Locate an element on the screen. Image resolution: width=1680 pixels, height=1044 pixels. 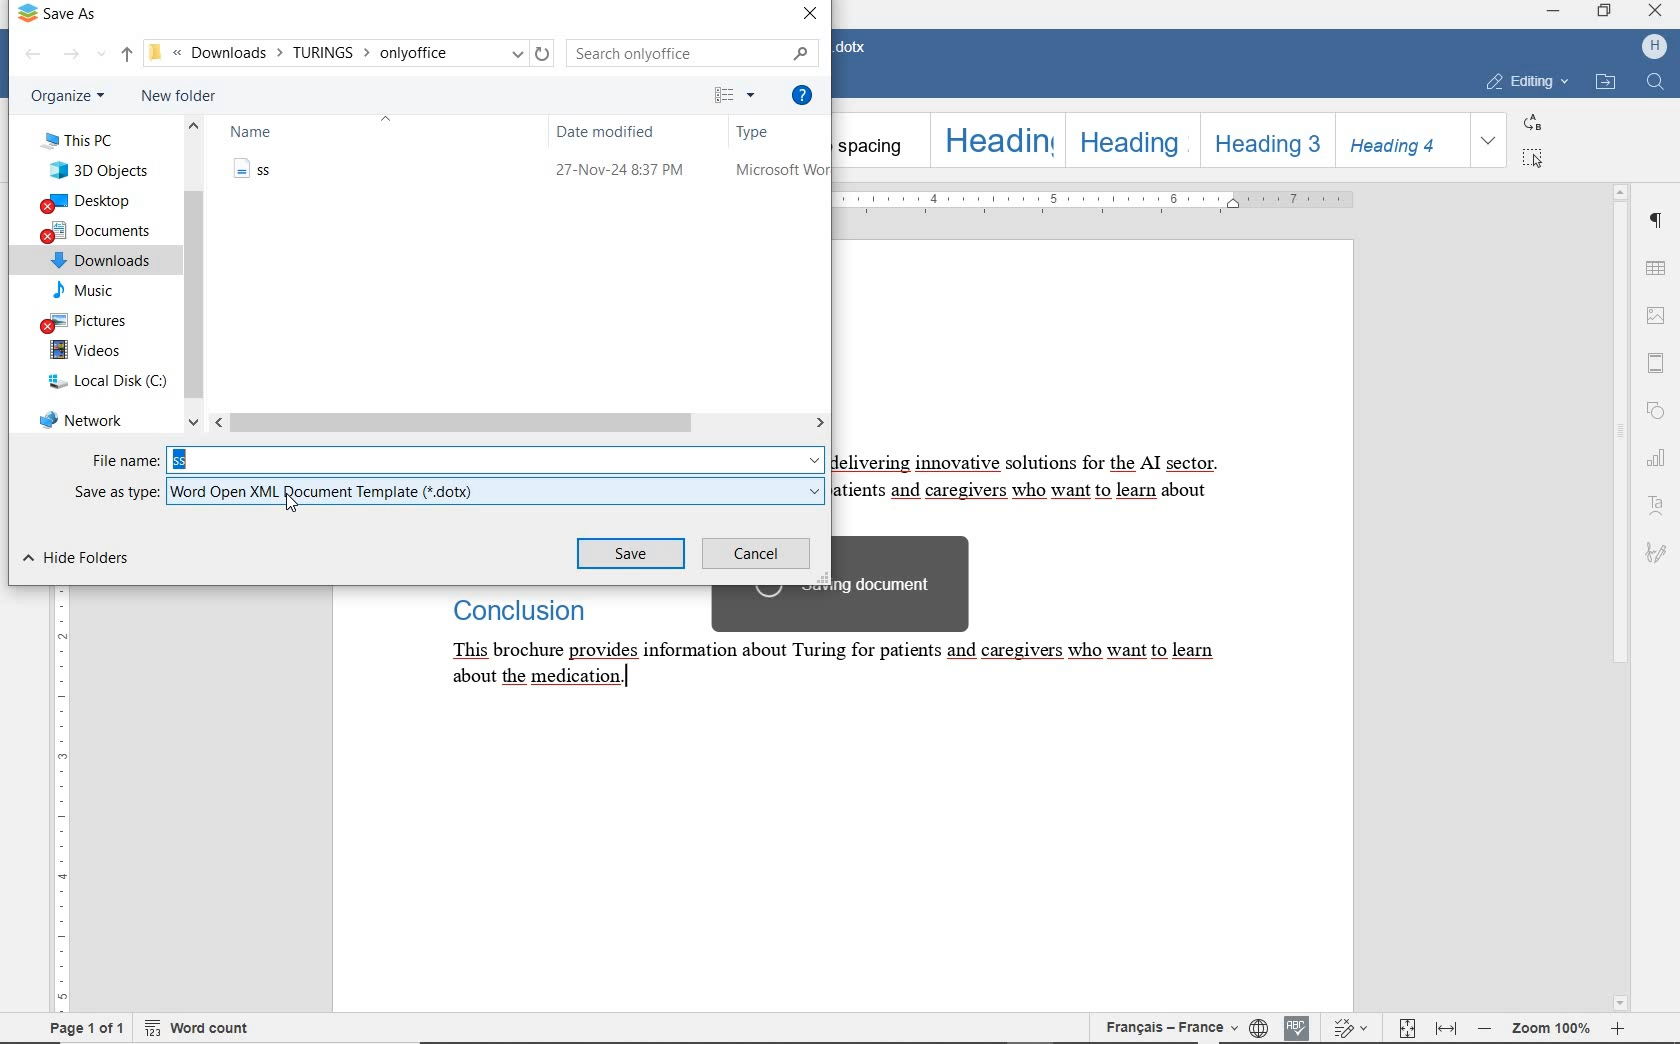
PATH is located at coordinates (336, 53).